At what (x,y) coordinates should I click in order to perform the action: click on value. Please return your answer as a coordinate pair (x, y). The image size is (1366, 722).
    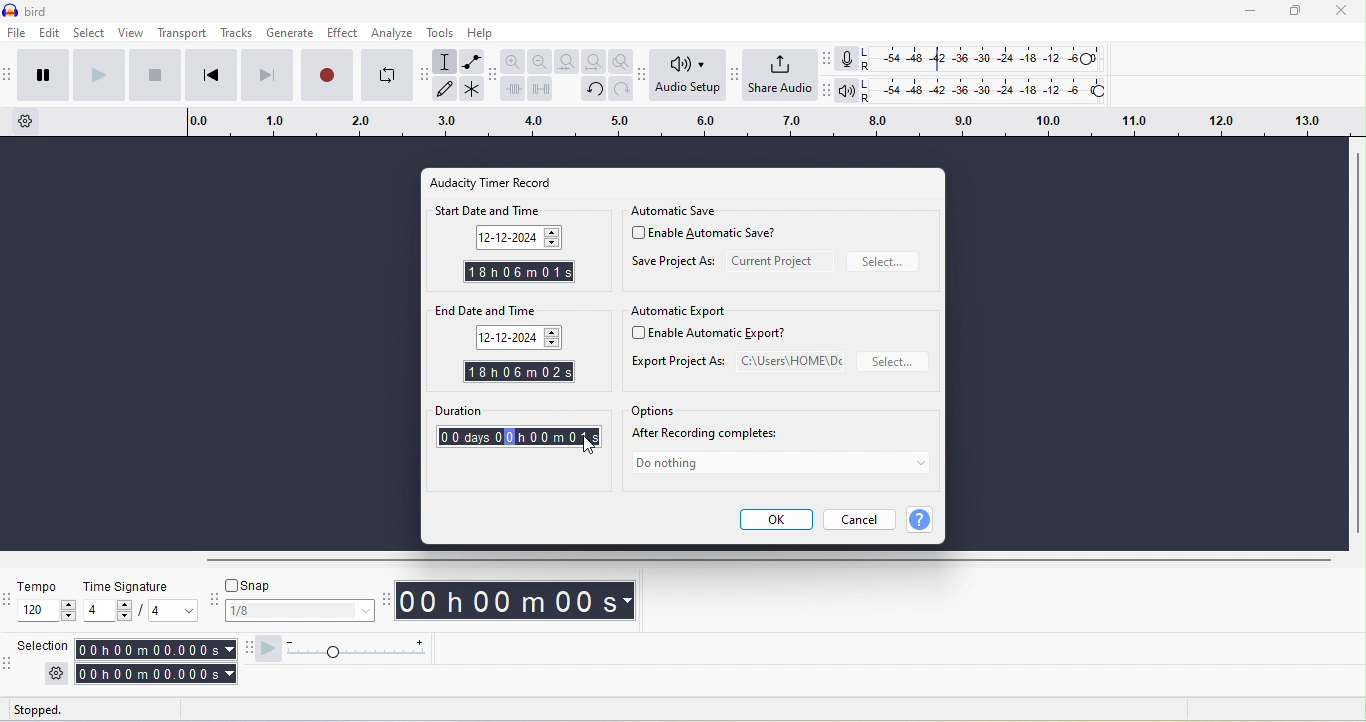
    Looking at the image, I should click on (105, 610).